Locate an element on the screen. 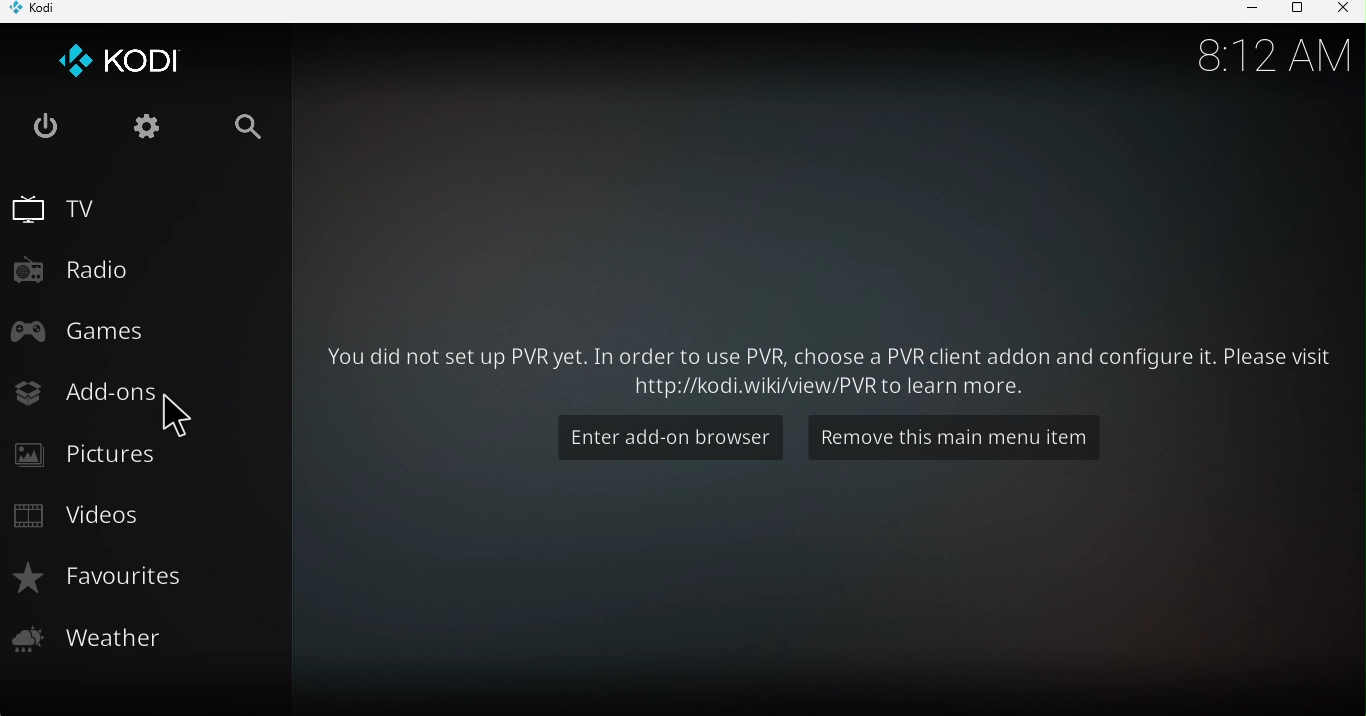  Cursor is located at coordinates (186, 416).